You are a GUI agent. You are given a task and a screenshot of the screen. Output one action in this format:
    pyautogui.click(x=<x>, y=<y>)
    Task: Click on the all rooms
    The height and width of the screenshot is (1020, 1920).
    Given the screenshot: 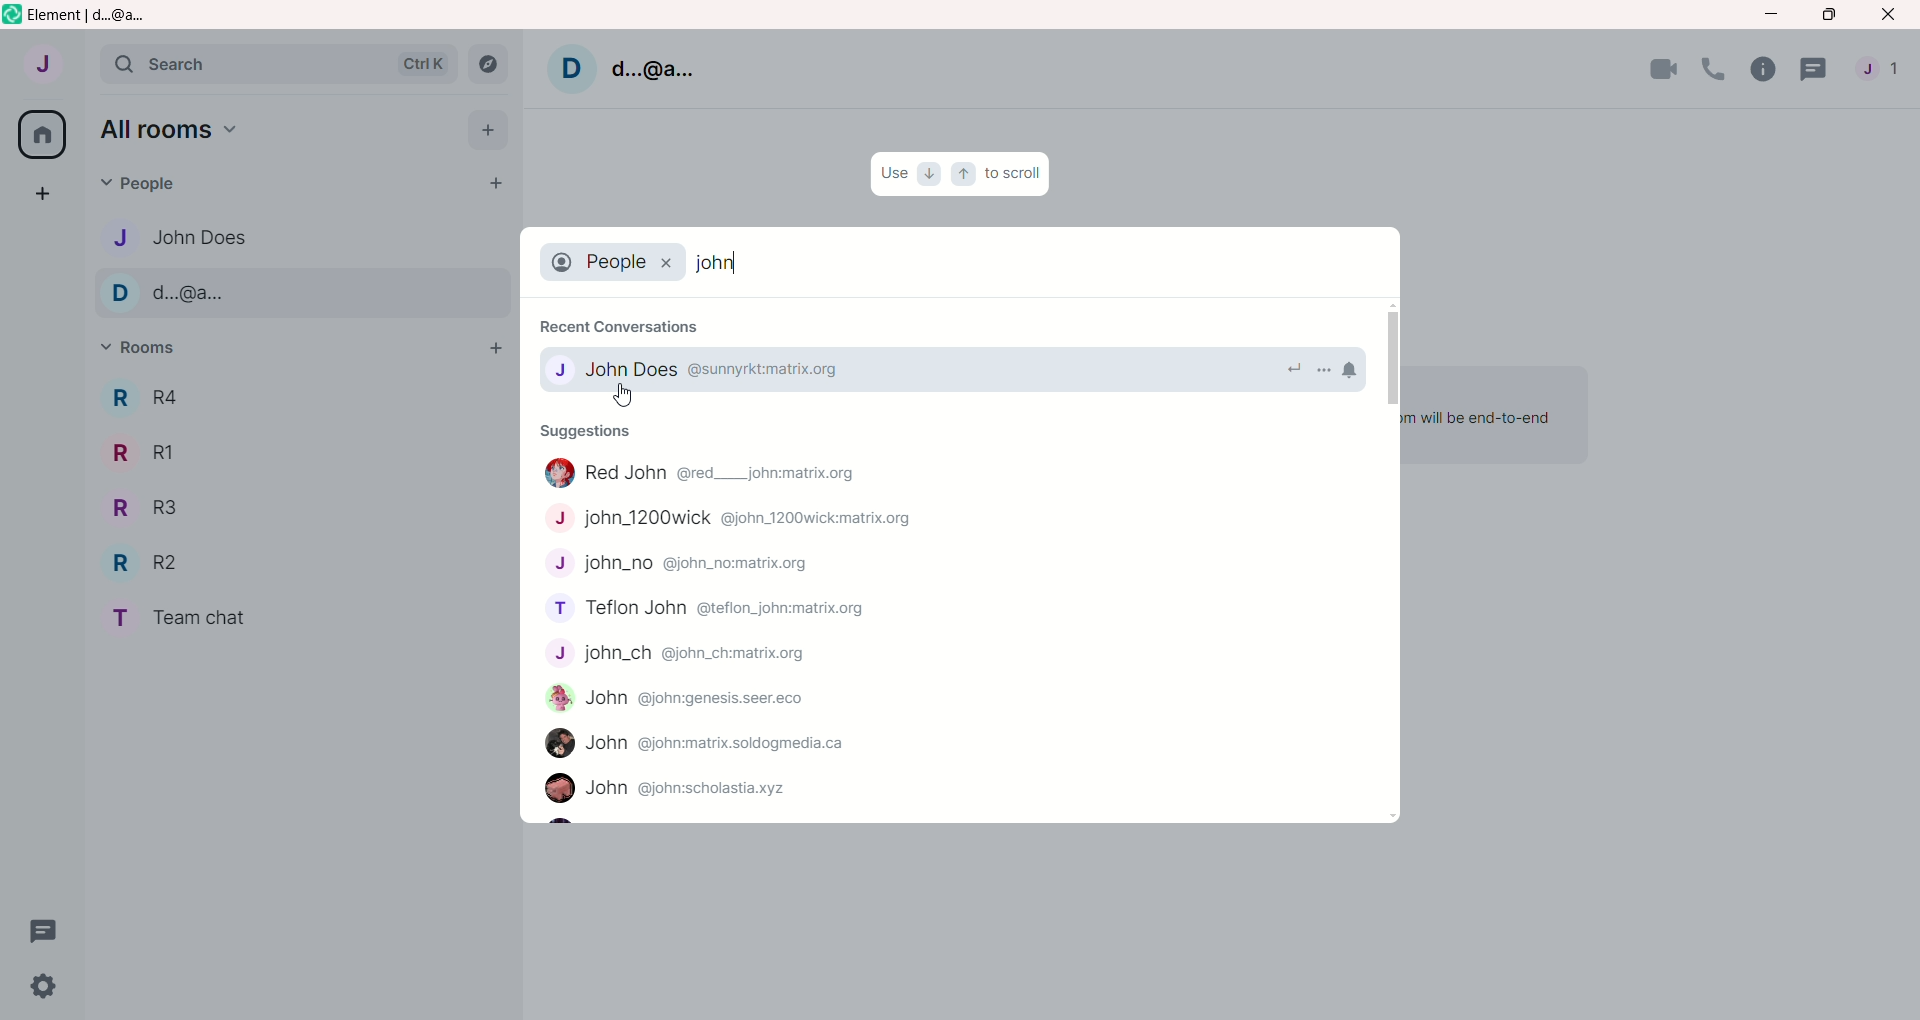 What is the action you would take?
    pyautogui.click(x=38, y=134)
    